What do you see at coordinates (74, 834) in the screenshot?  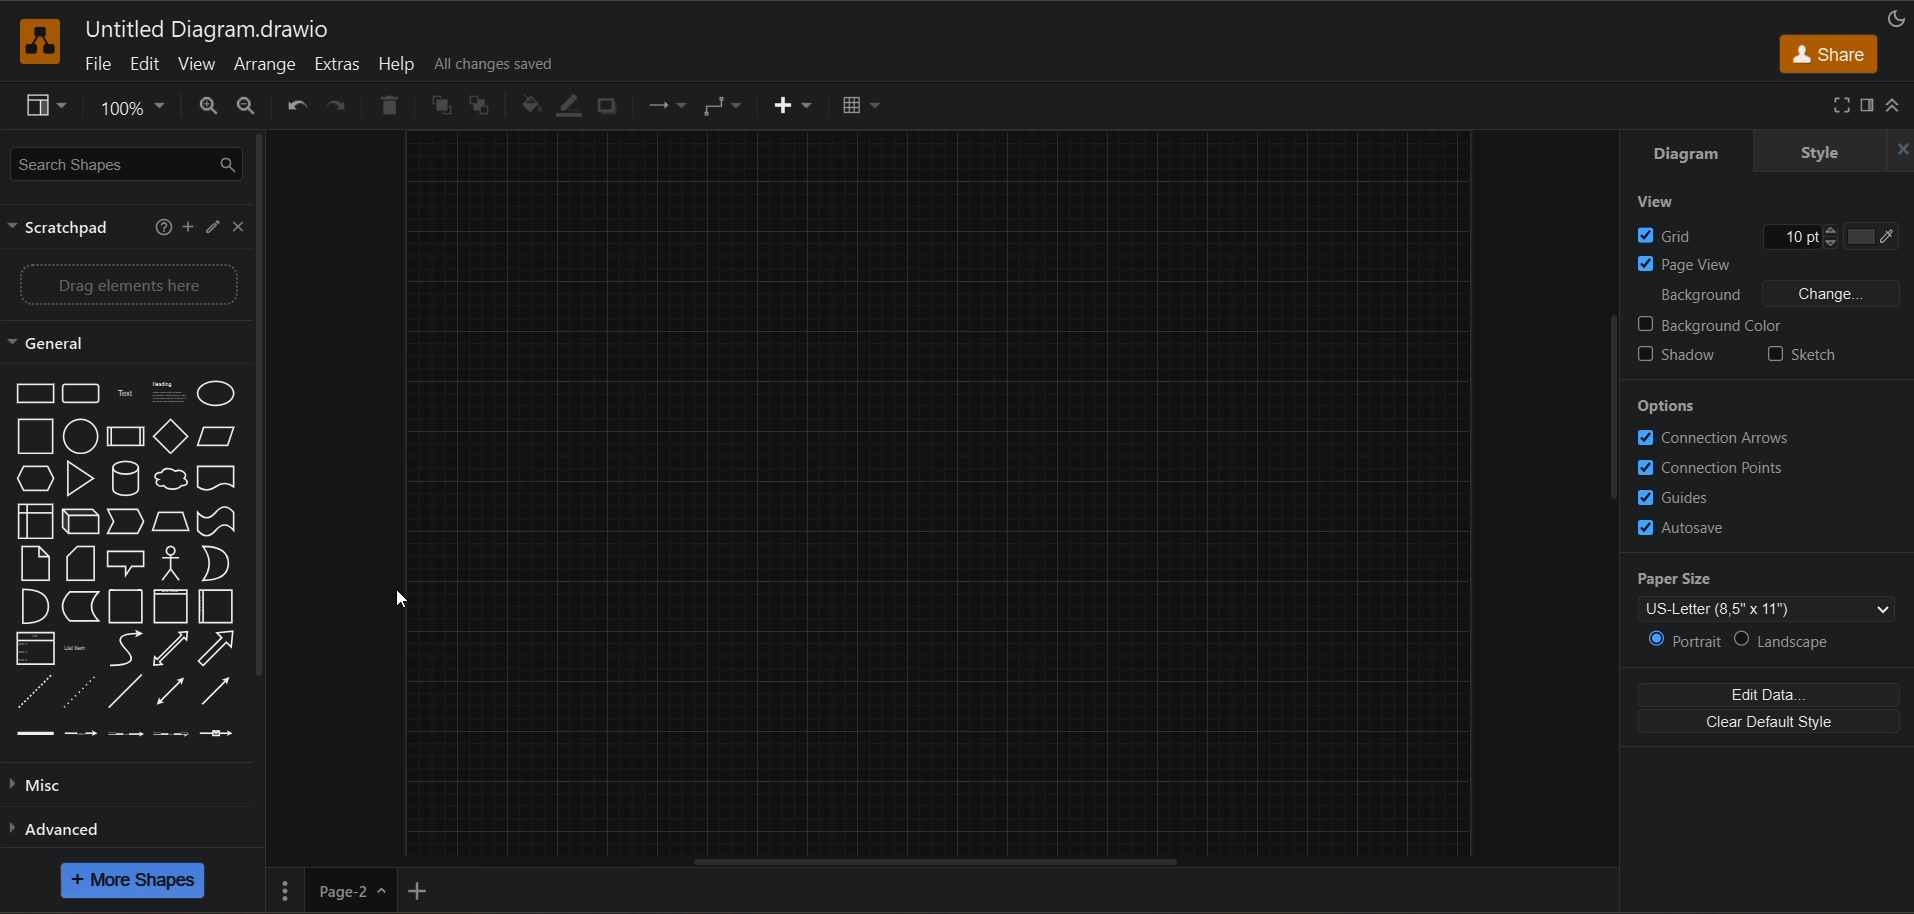 I see `advanced` at bounding box center [74, 834].